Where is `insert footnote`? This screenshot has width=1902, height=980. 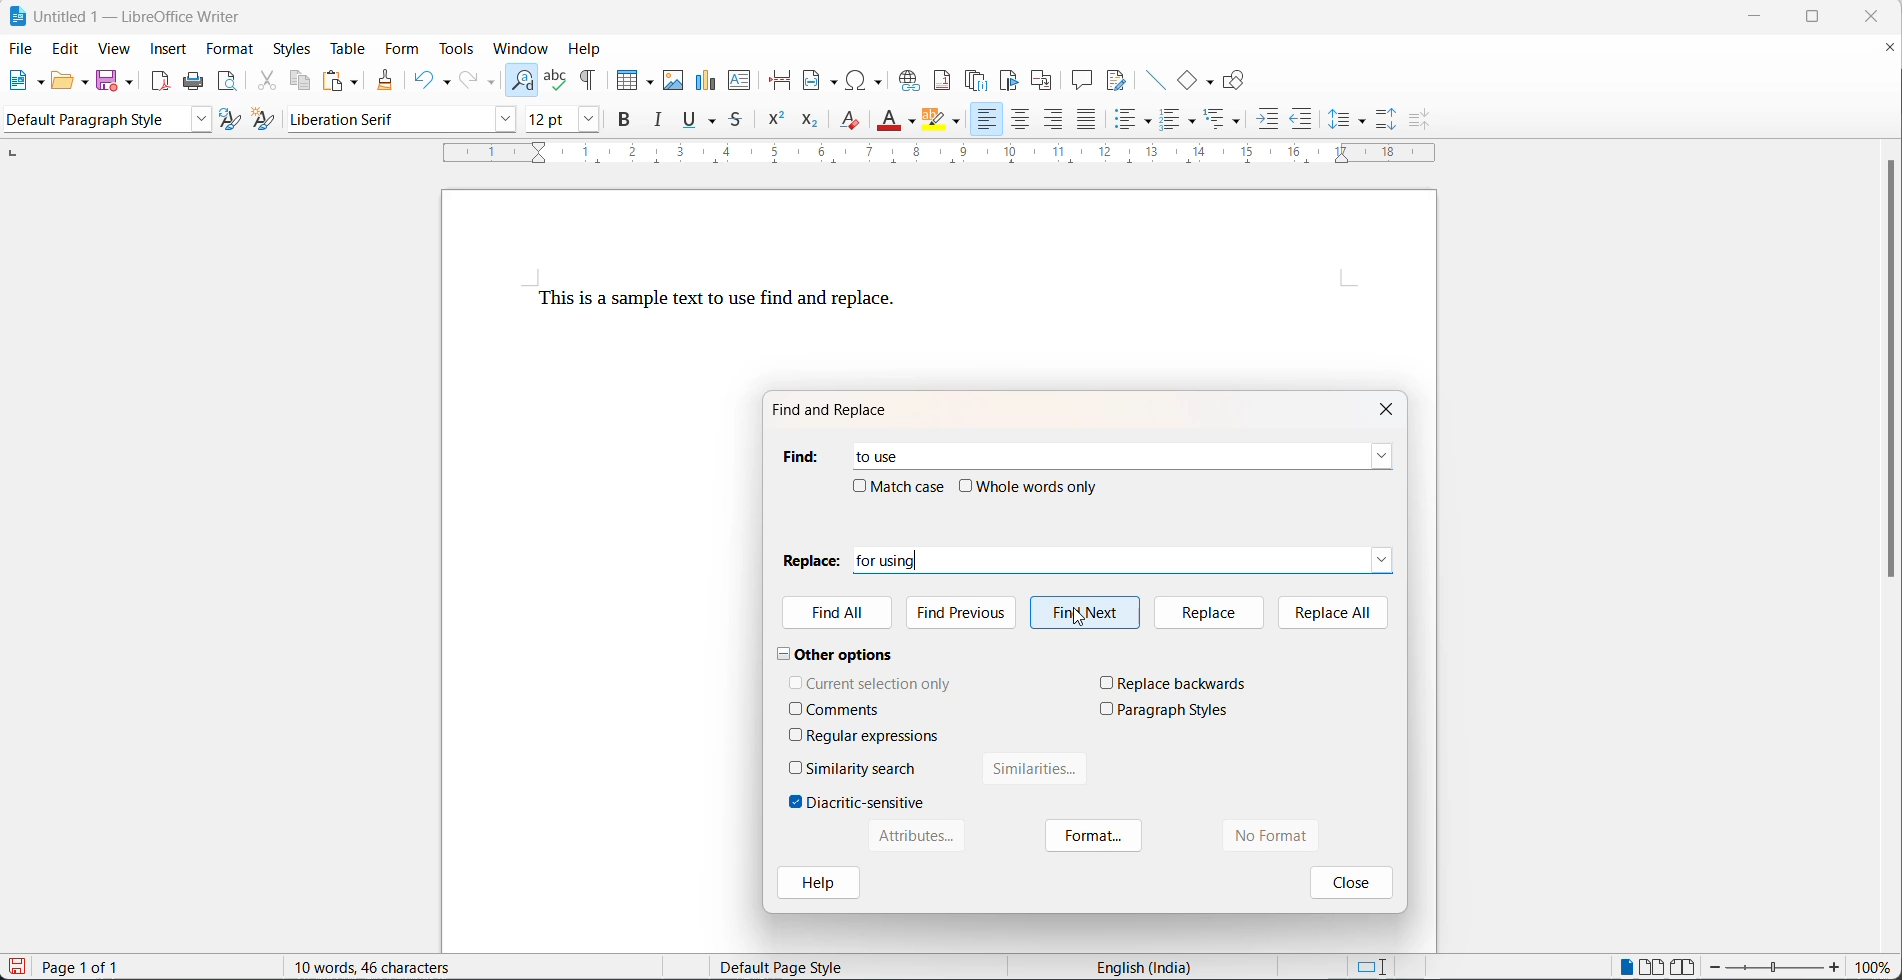 insert footnote is located at coordinates (945, 80).